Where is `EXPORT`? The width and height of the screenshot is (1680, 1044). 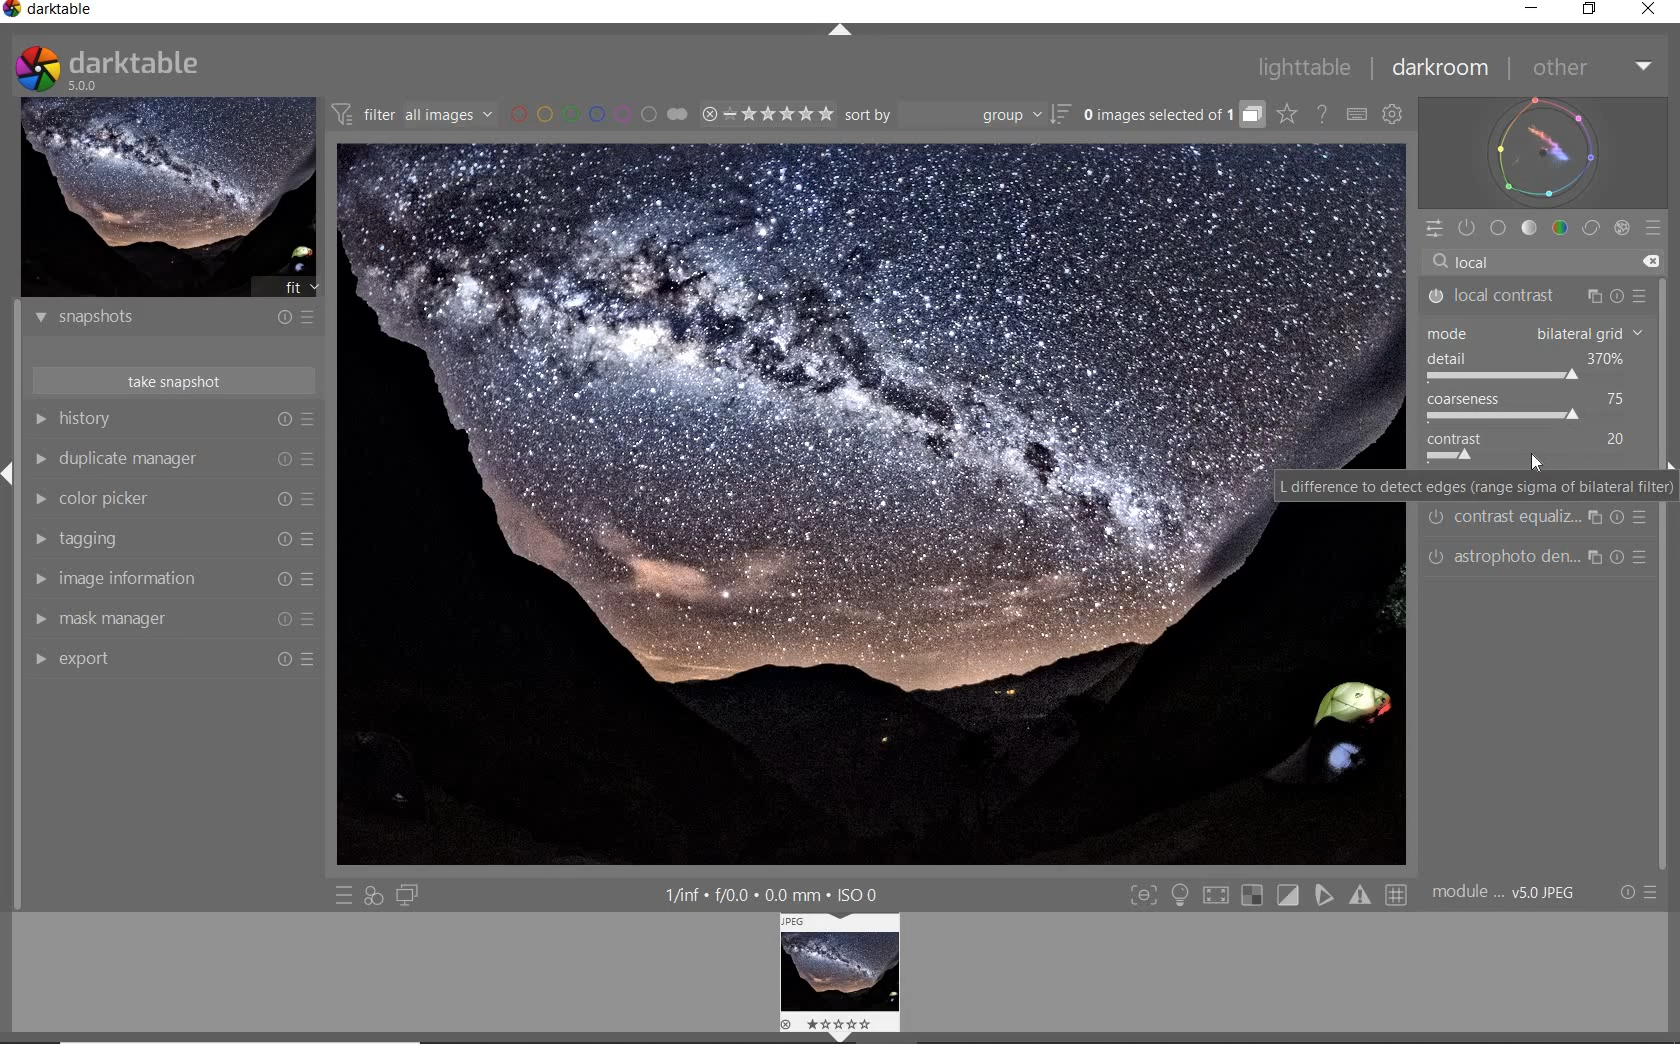
EXPORT is located at coordinates (39, 661).